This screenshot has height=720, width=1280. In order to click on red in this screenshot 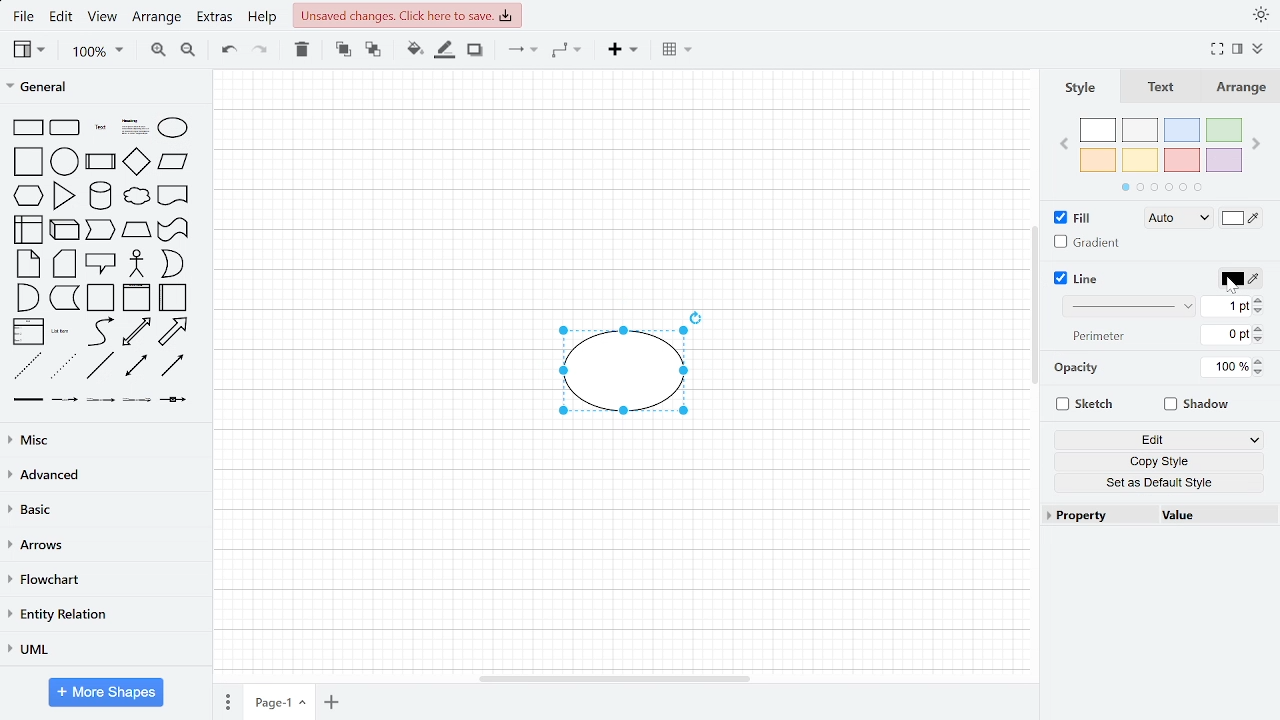, I will do `click(1182, 160)`.